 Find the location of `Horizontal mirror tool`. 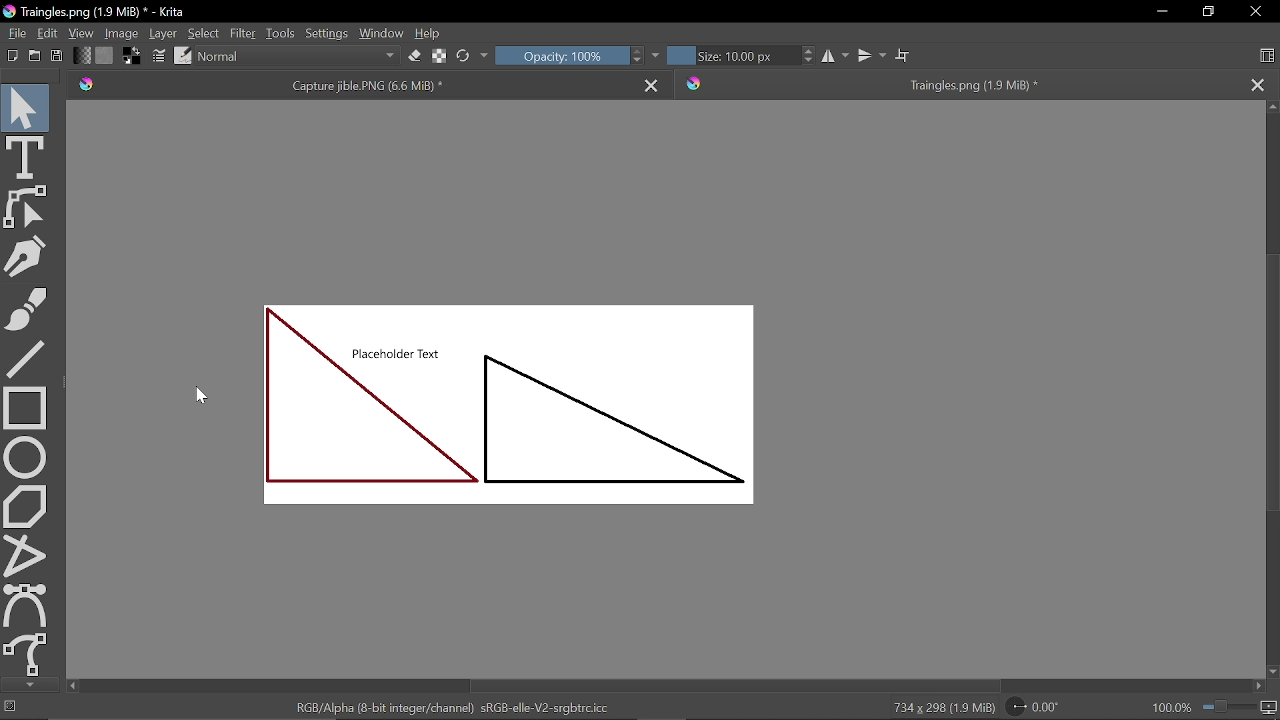

Horizontal mirror tool is located at coordinates (834, 56).